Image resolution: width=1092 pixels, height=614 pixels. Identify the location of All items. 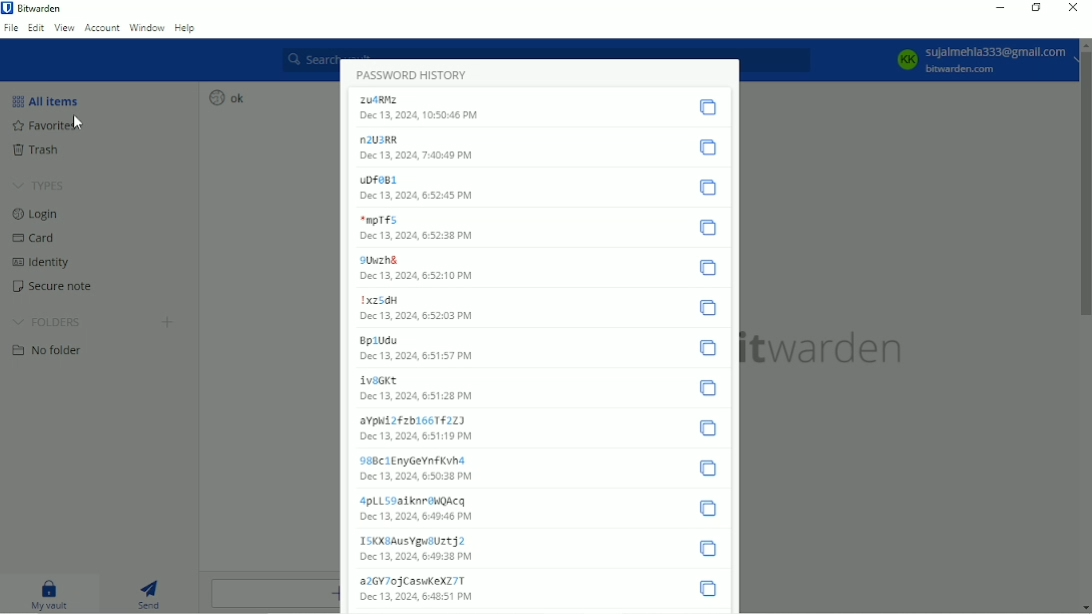
(46, 99).